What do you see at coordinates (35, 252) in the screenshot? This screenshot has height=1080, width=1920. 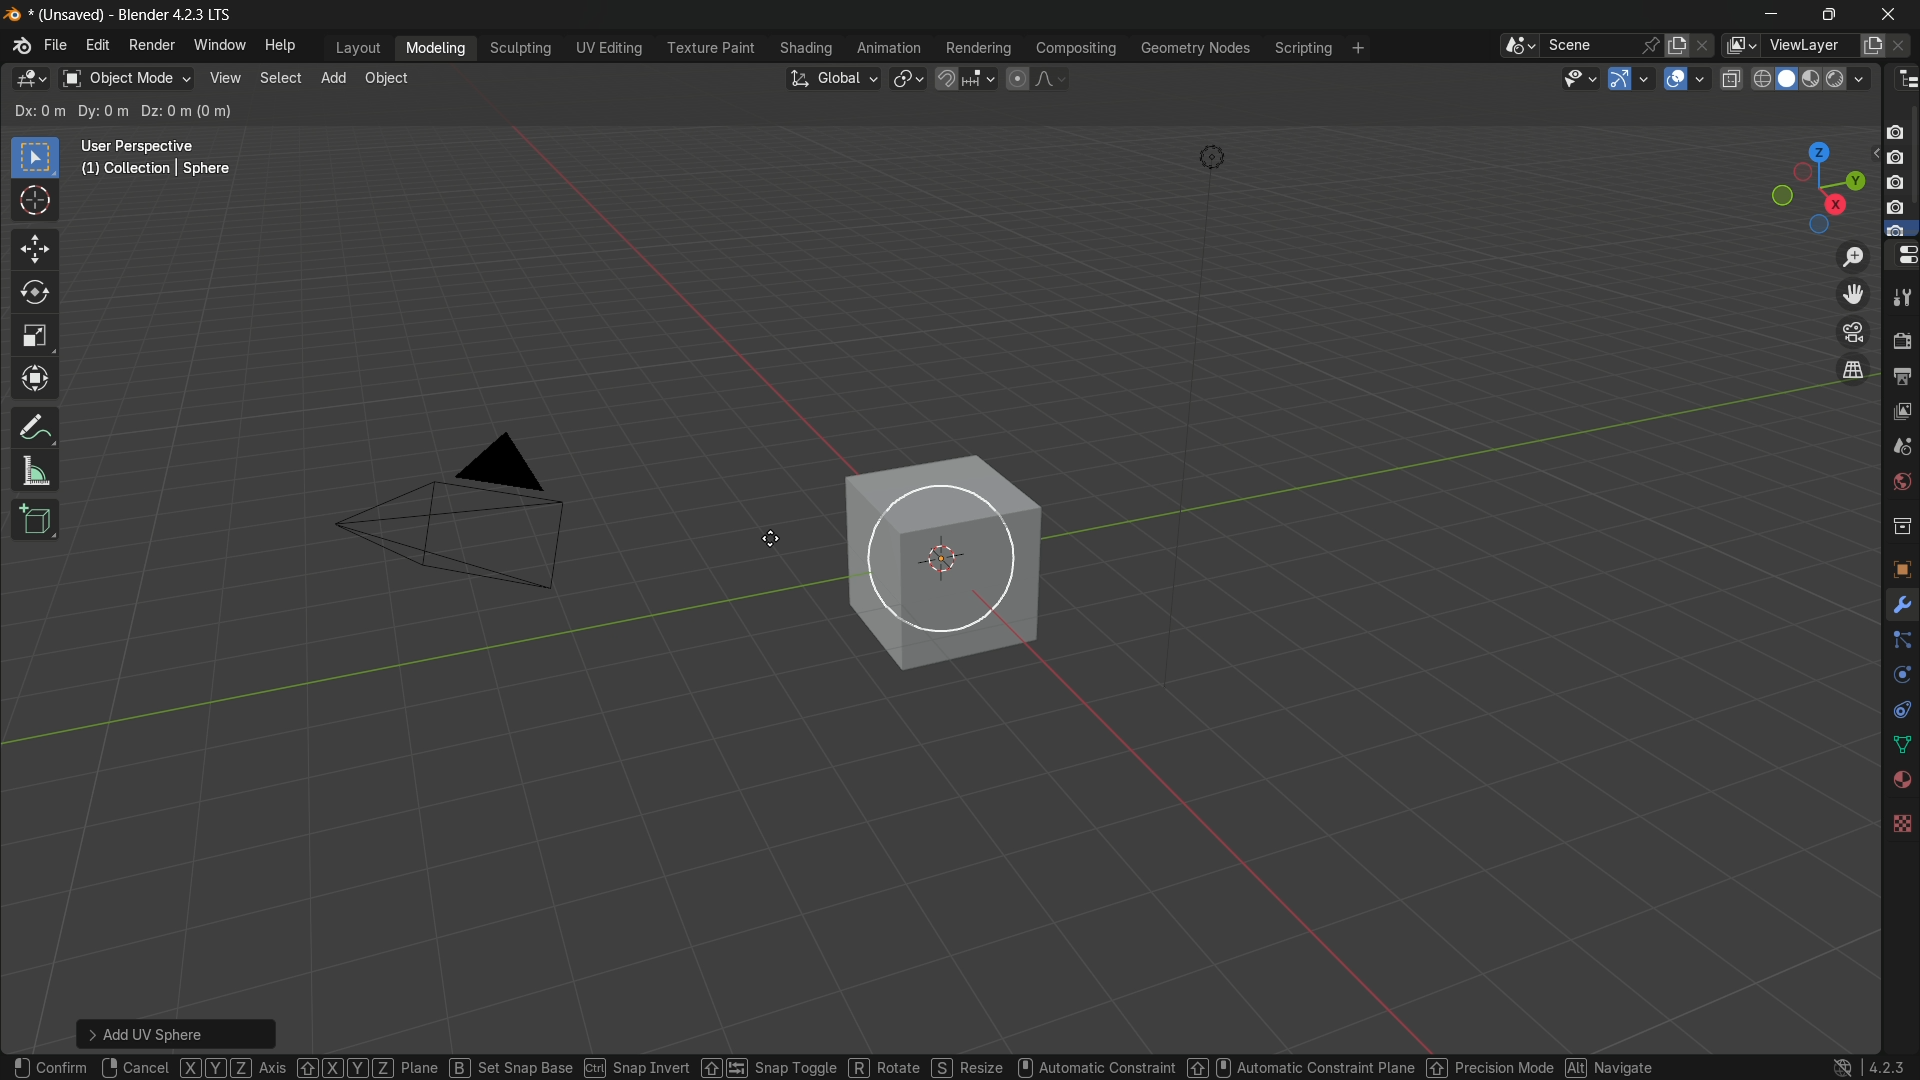 I see `move` at bounding box center [35, 252].